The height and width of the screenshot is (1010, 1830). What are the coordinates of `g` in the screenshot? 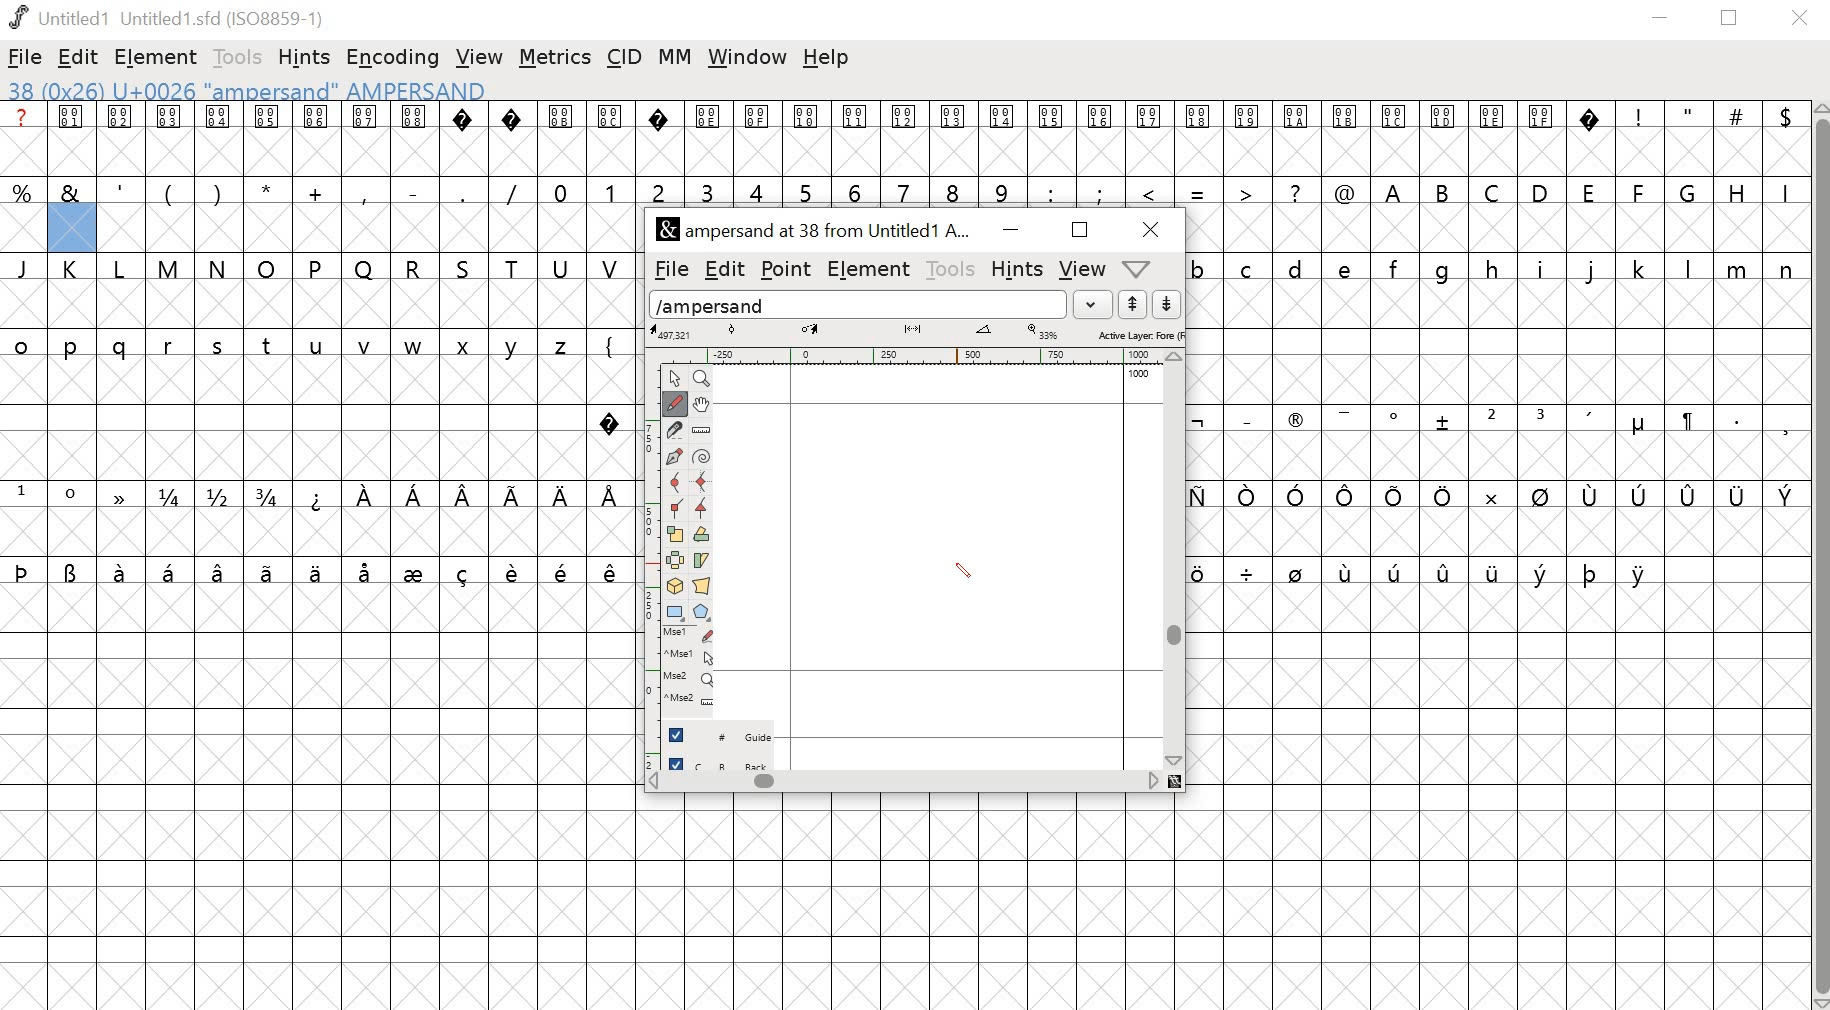 It's located at (1448, 269).